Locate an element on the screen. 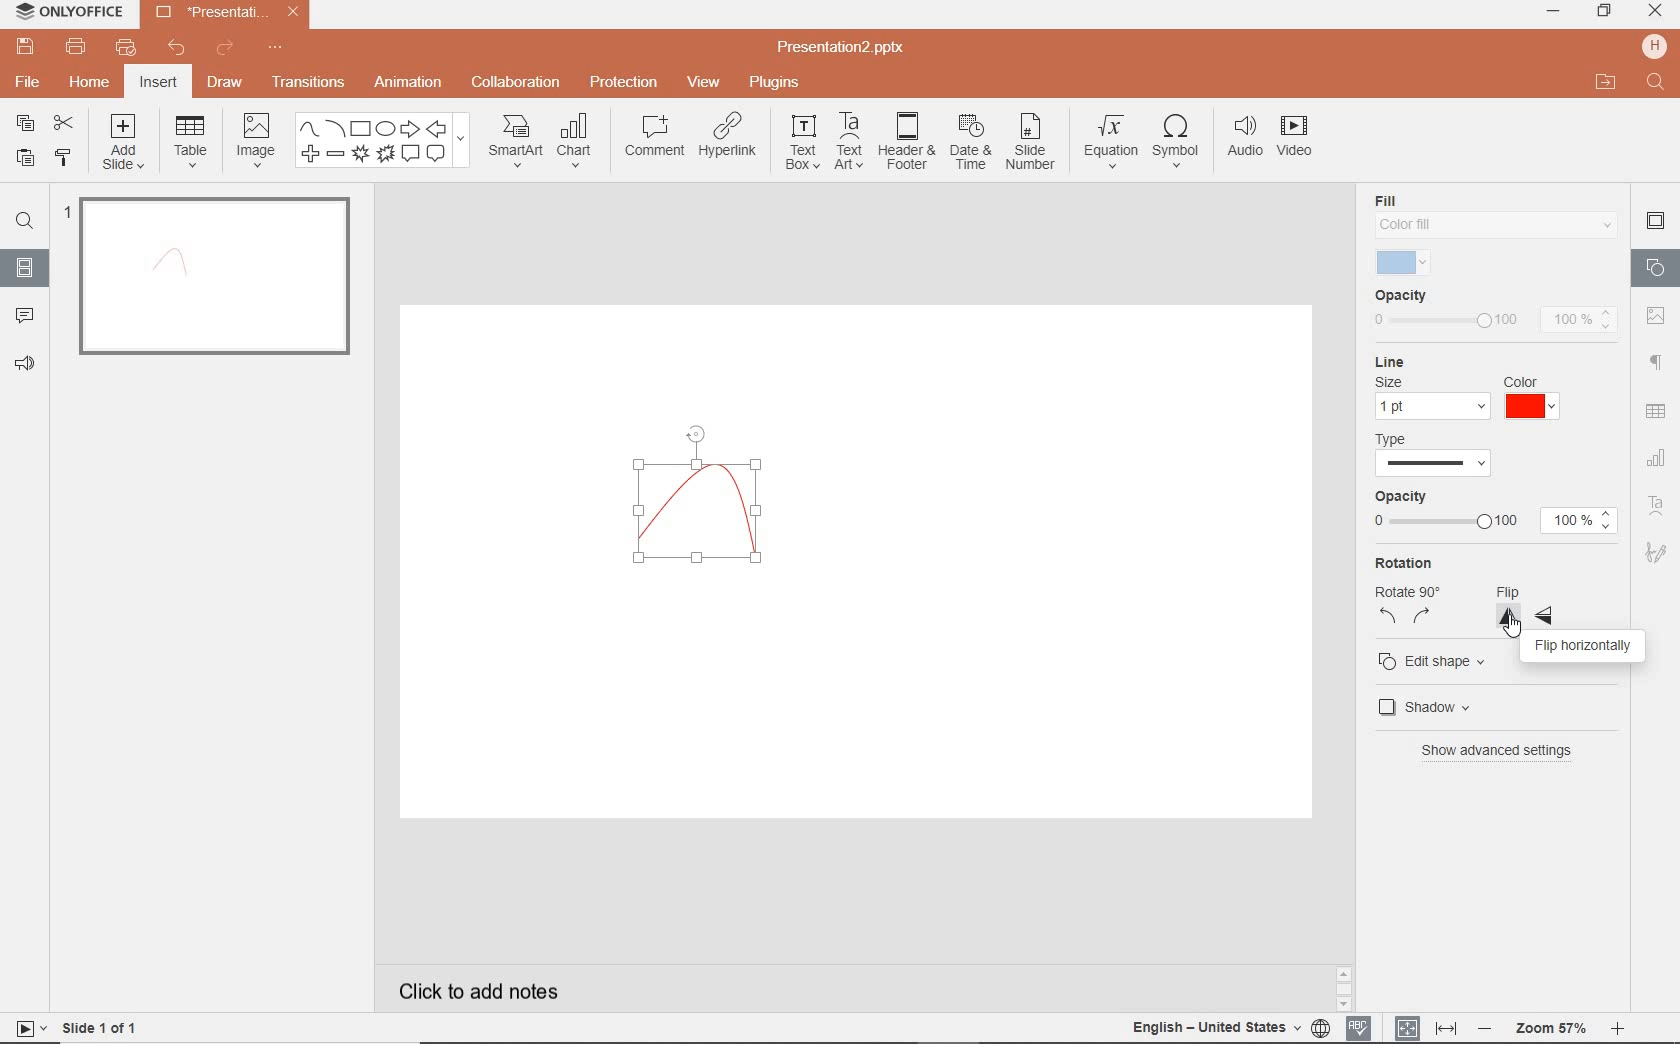  rotate left is located at coordinates (1381, 615).